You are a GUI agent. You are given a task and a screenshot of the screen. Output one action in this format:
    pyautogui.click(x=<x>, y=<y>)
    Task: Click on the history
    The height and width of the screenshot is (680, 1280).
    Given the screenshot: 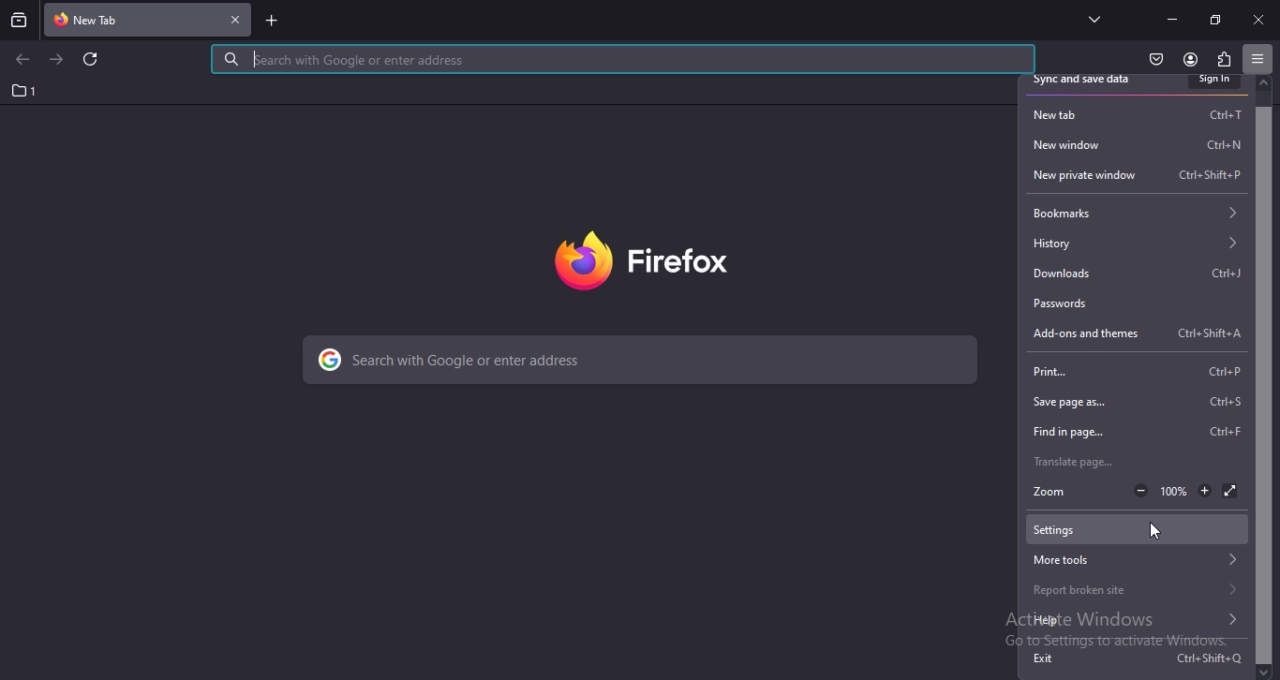 What is the action you would take?
    pyautogui.click(x=1135, y=240)
    